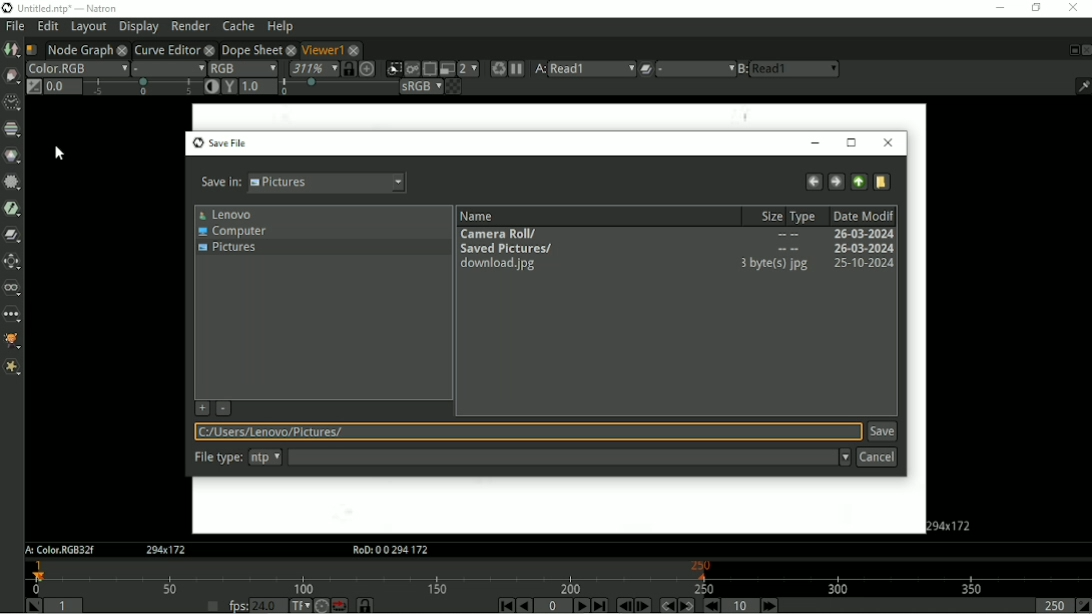  What do you see at coordinates (168, 68) in the screenshot?
I see `Alpha channel` at bounding box center [168, 68].